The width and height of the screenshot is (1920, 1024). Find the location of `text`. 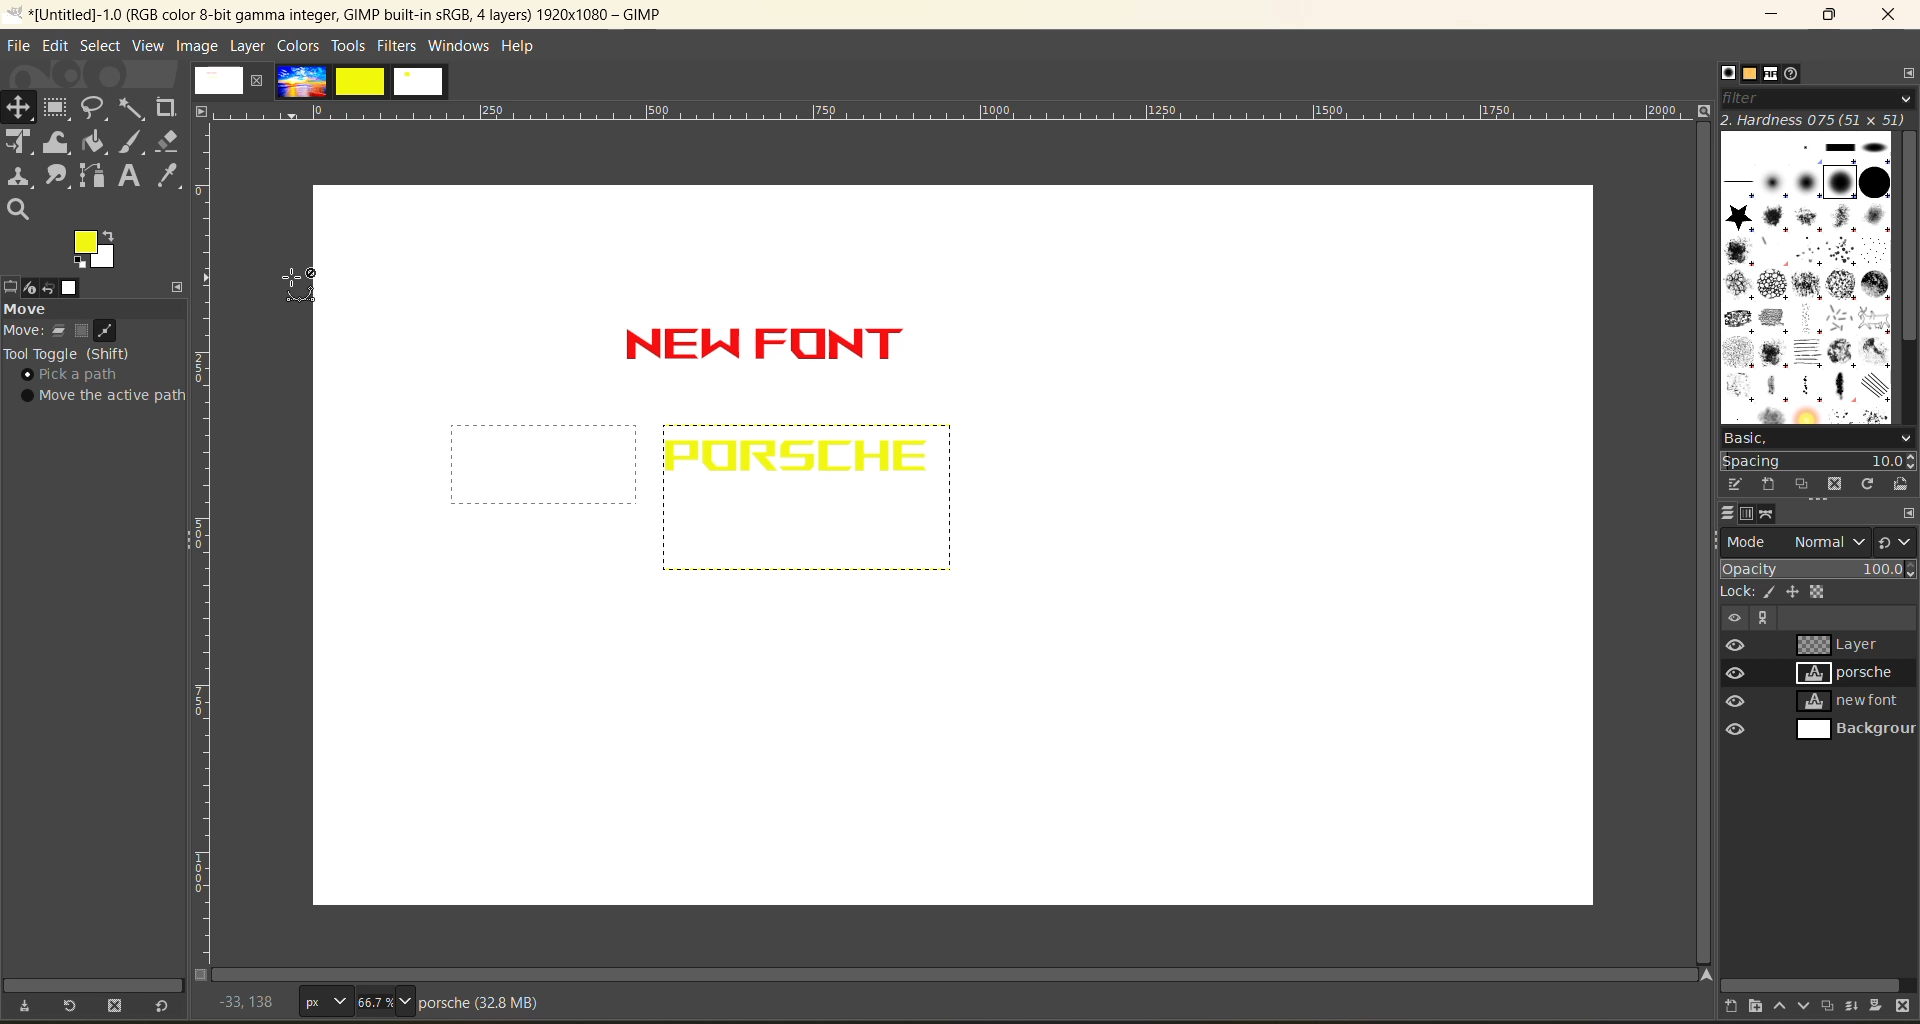

text is located at coordinates (130, 177).